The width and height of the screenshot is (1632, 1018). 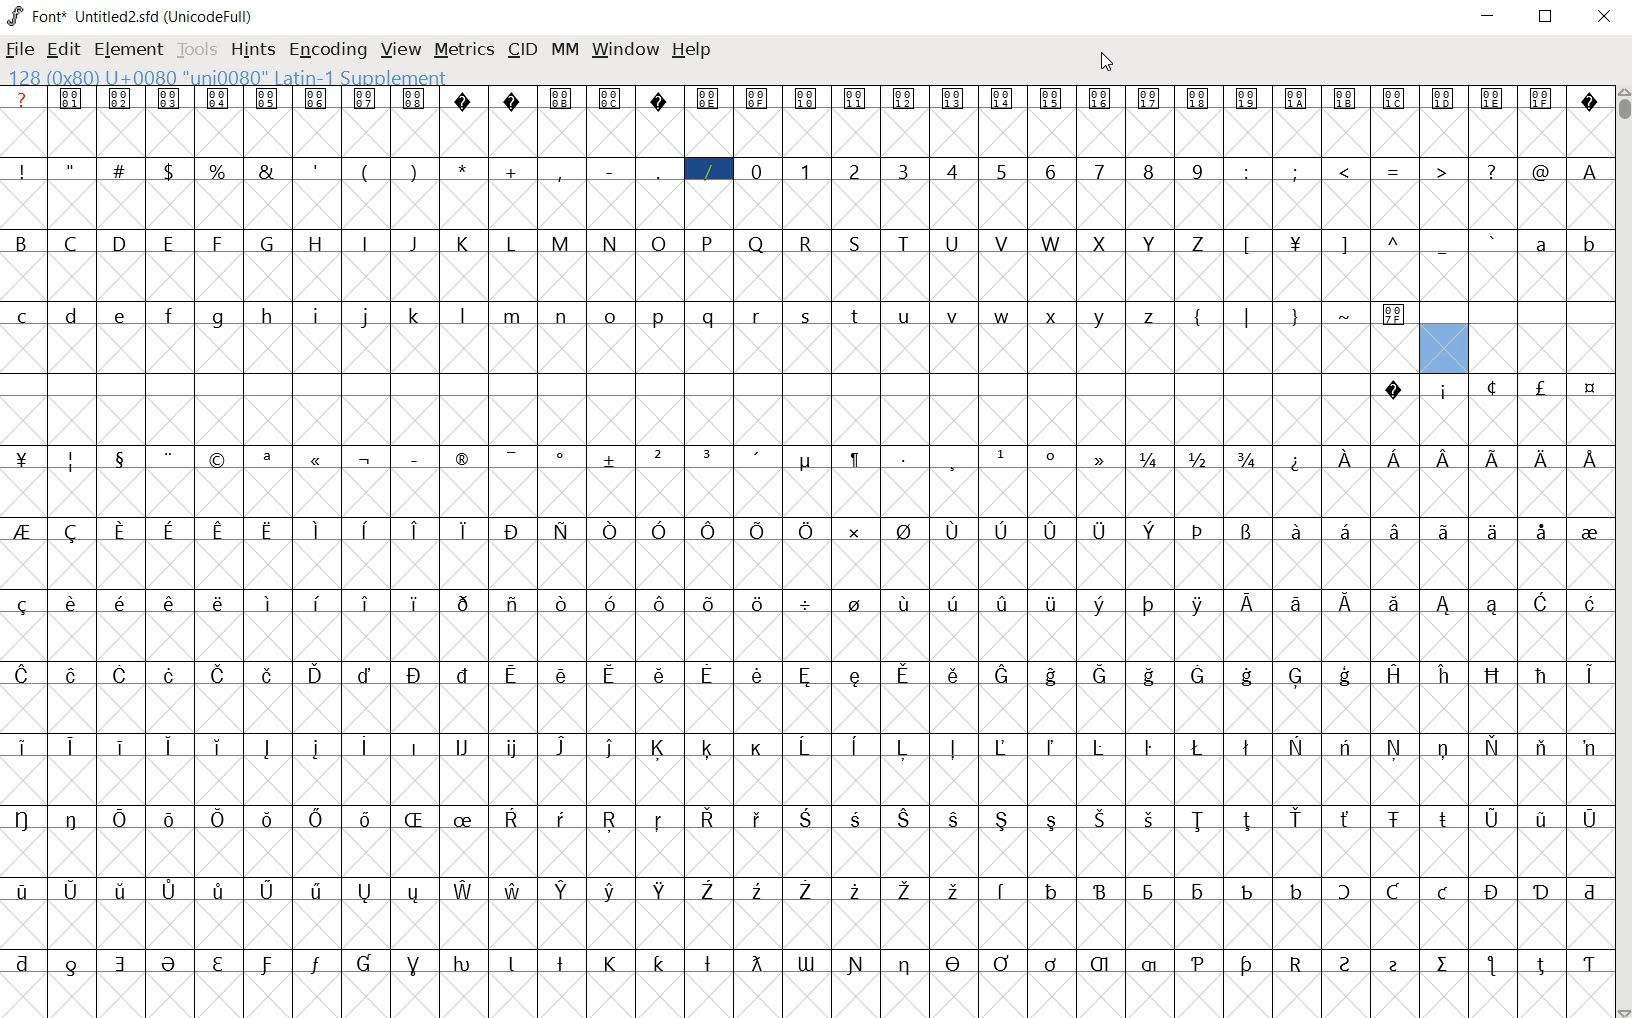 I want to click on glyph, so click(x=1295, y=245).